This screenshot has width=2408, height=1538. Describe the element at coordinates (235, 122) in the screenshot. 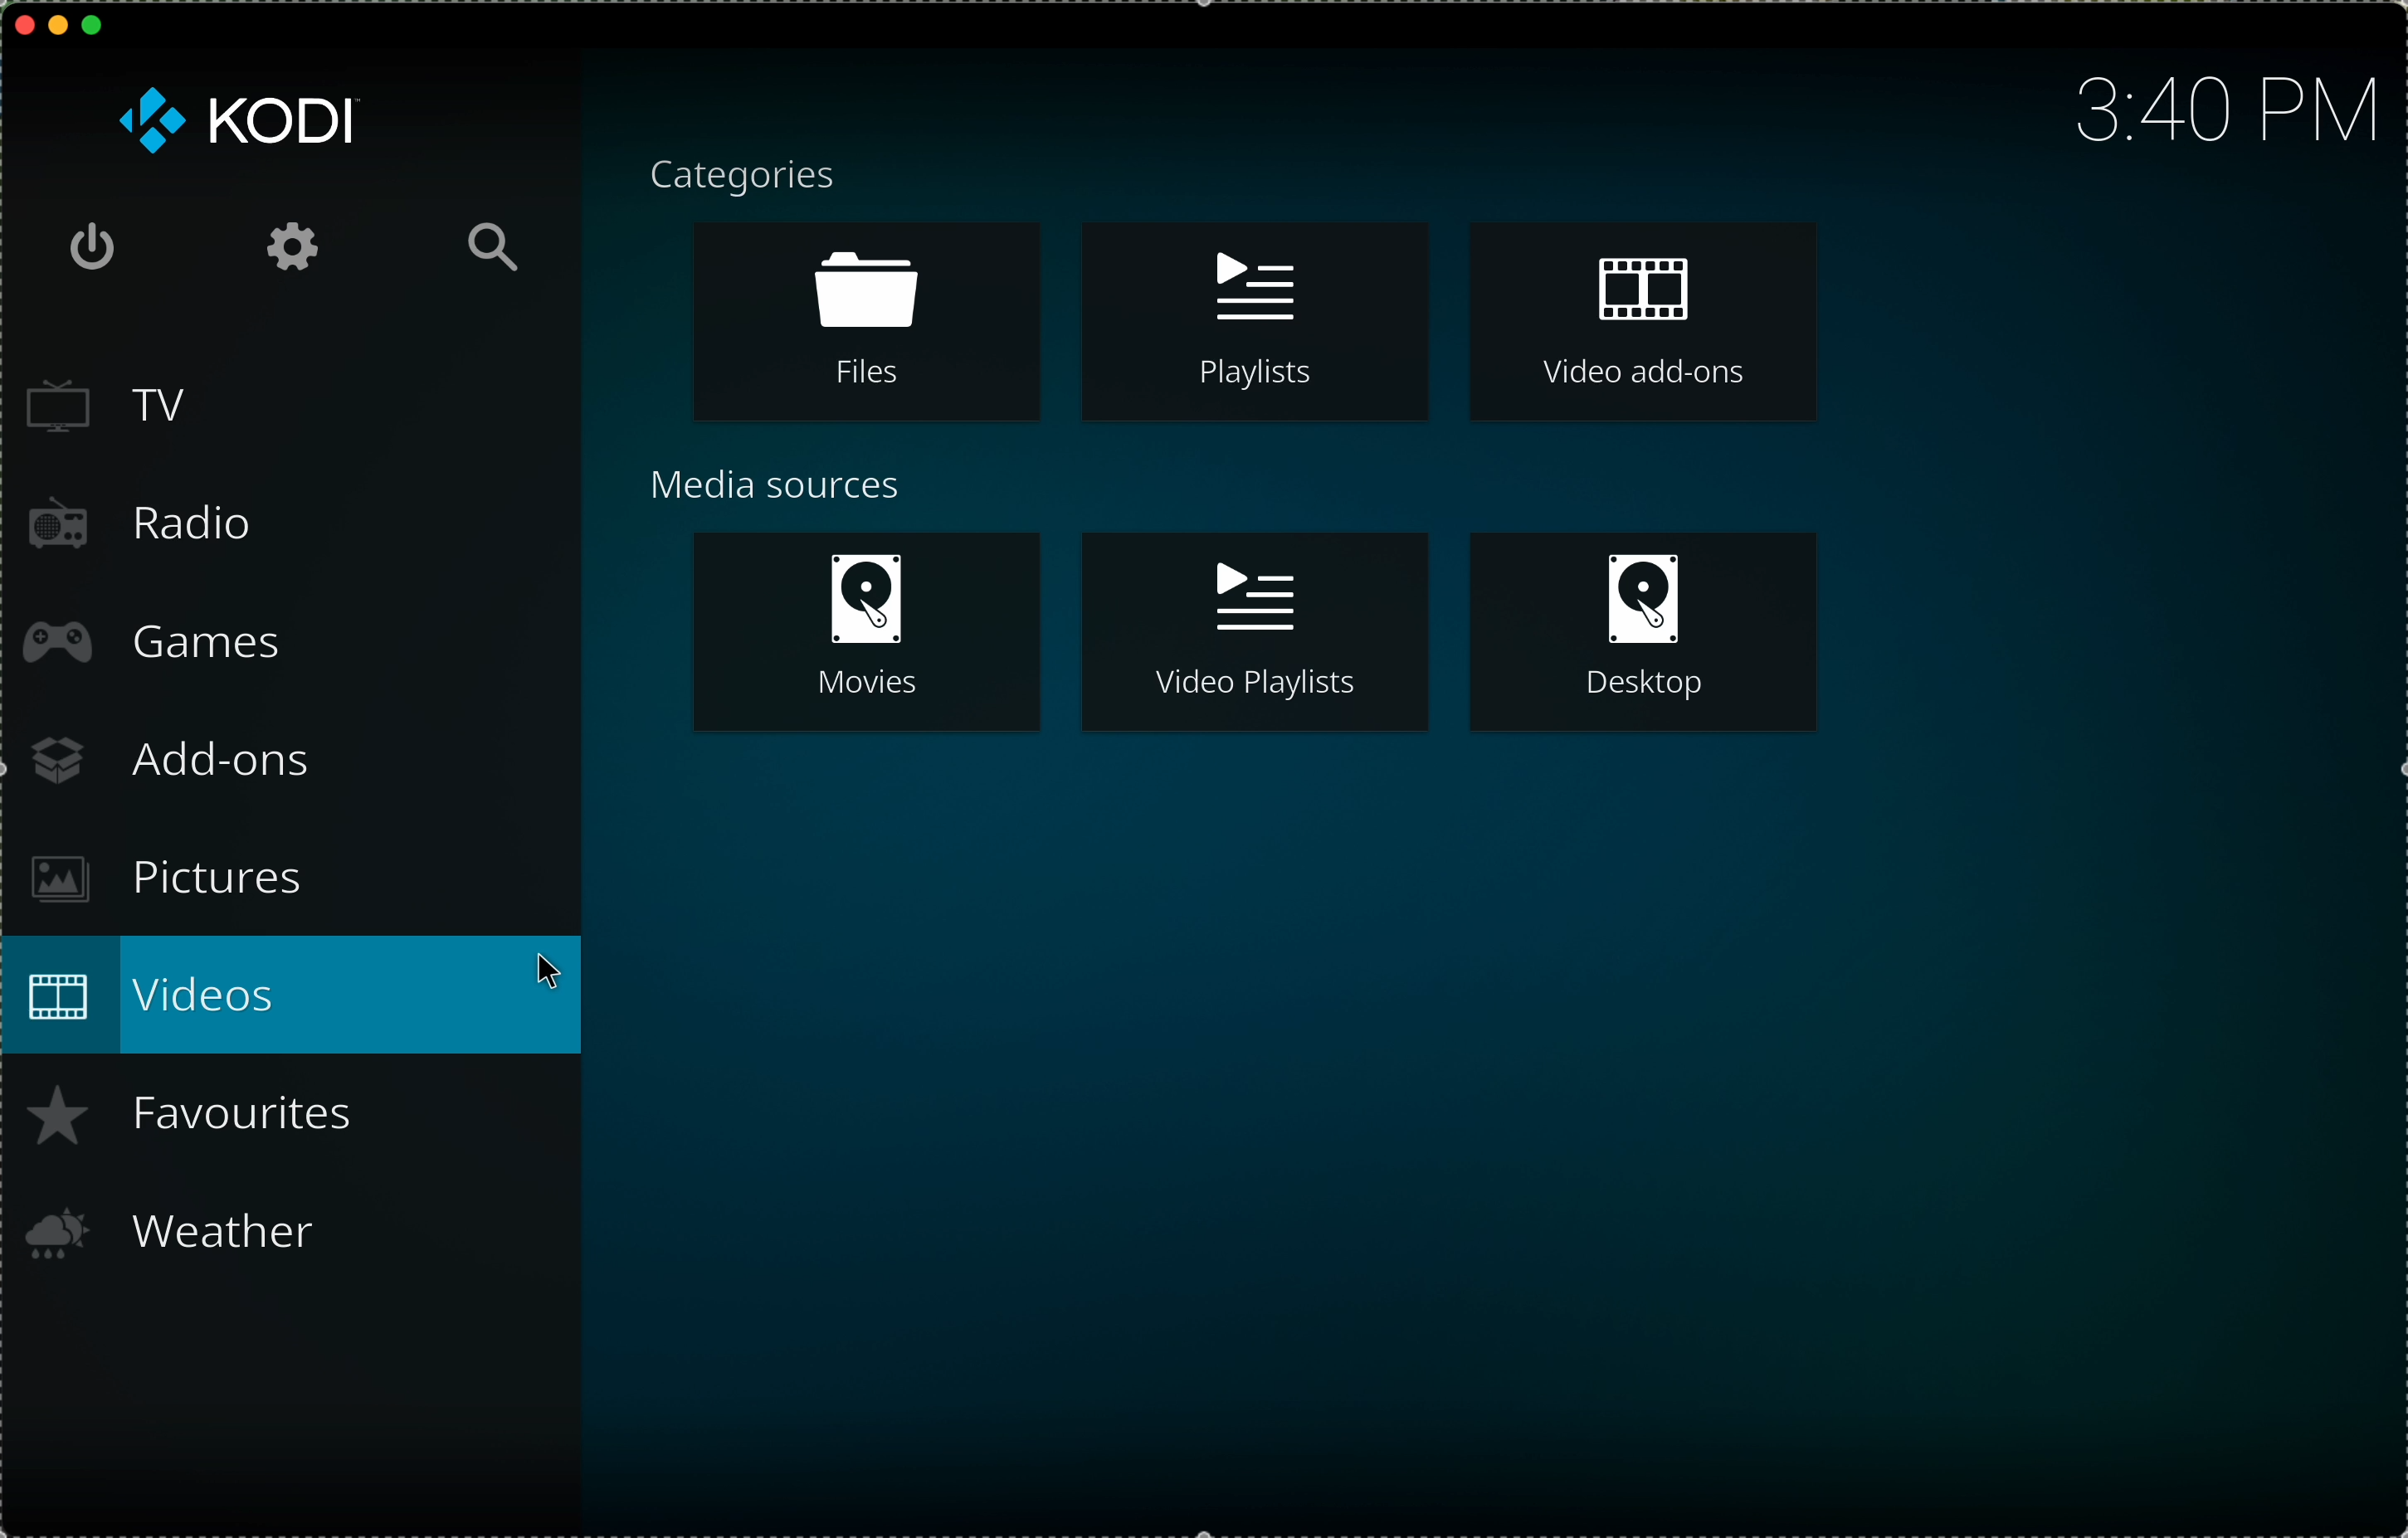

I see `KODI logo` at that location.